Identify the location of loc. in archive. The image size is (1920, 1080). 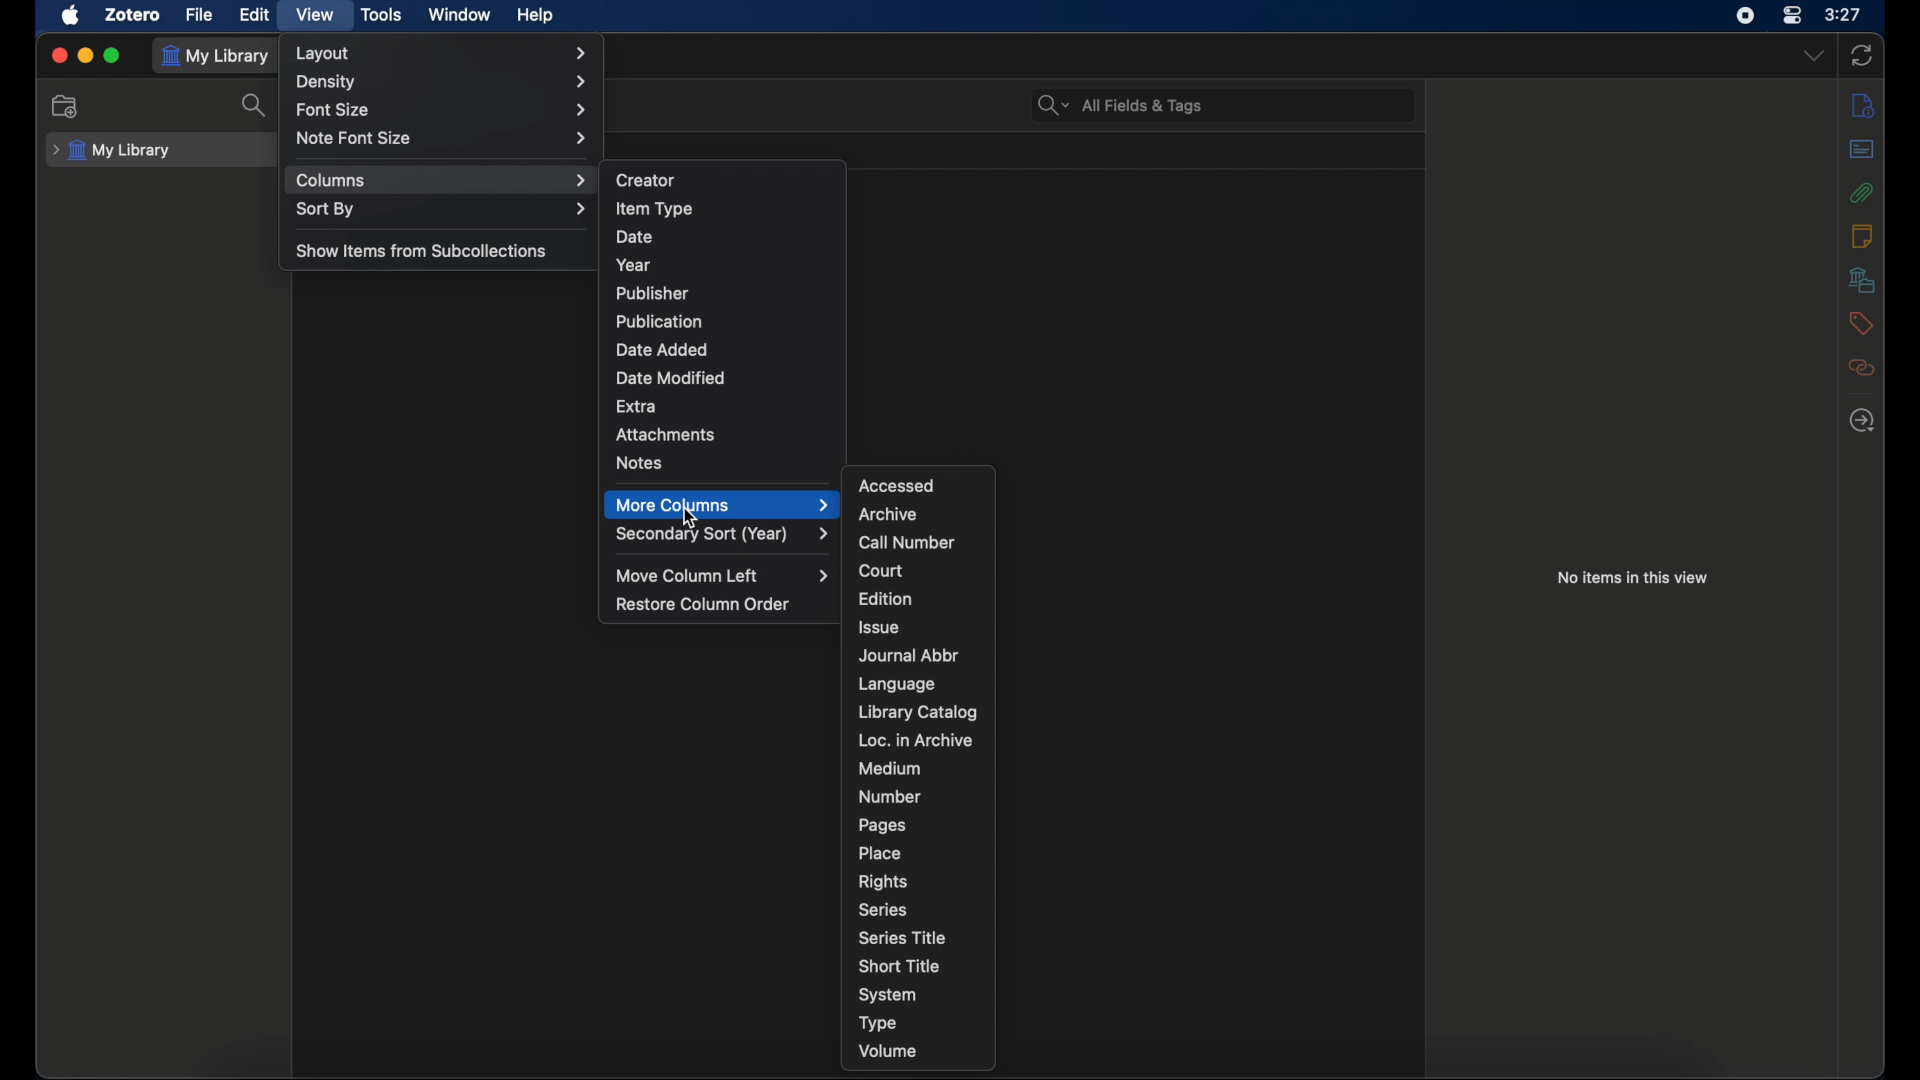
(916, 741).